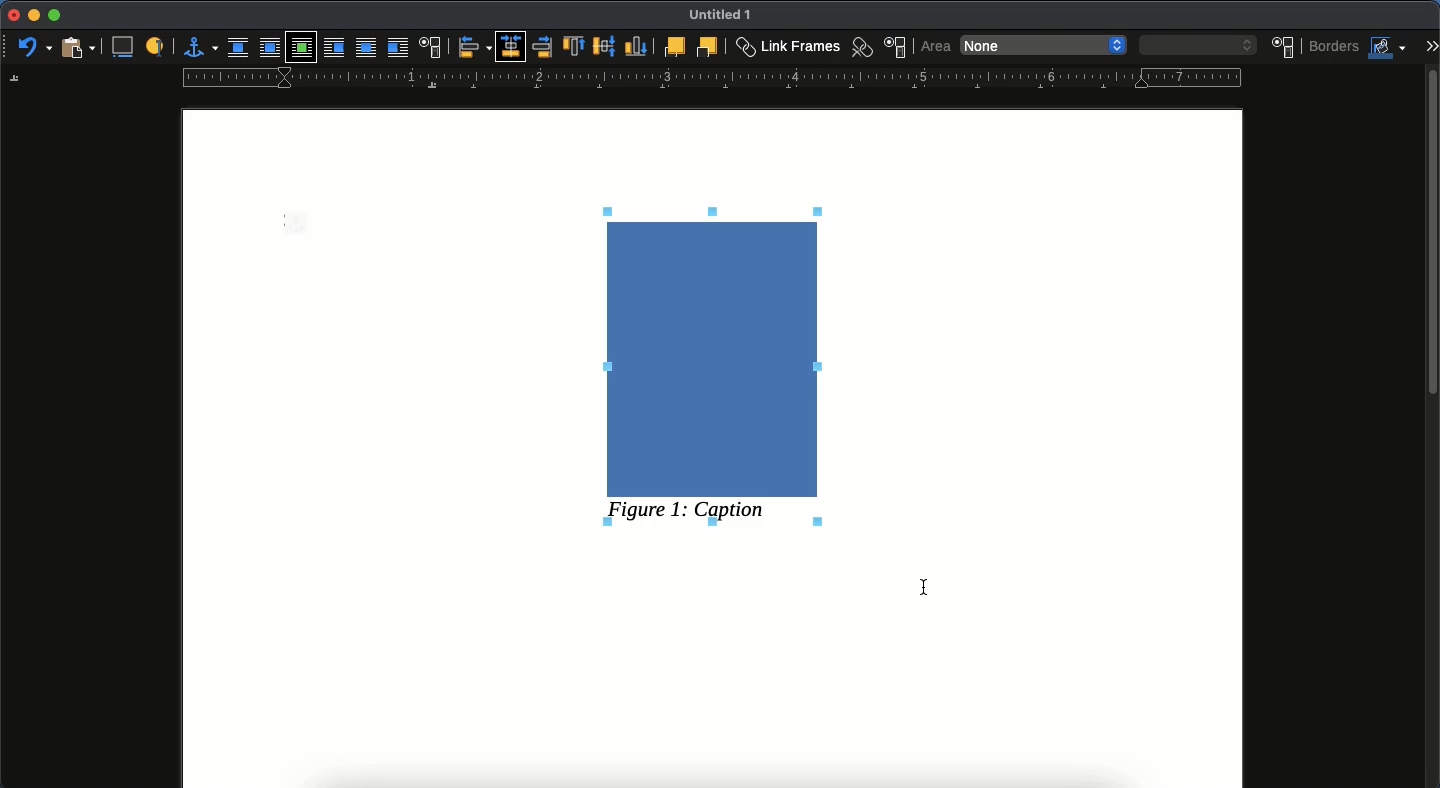 The height and width of the screenshot is (788, 1440). Describe the element at coordinates (707, 47) in the screenshot. I see `back one` at that location.